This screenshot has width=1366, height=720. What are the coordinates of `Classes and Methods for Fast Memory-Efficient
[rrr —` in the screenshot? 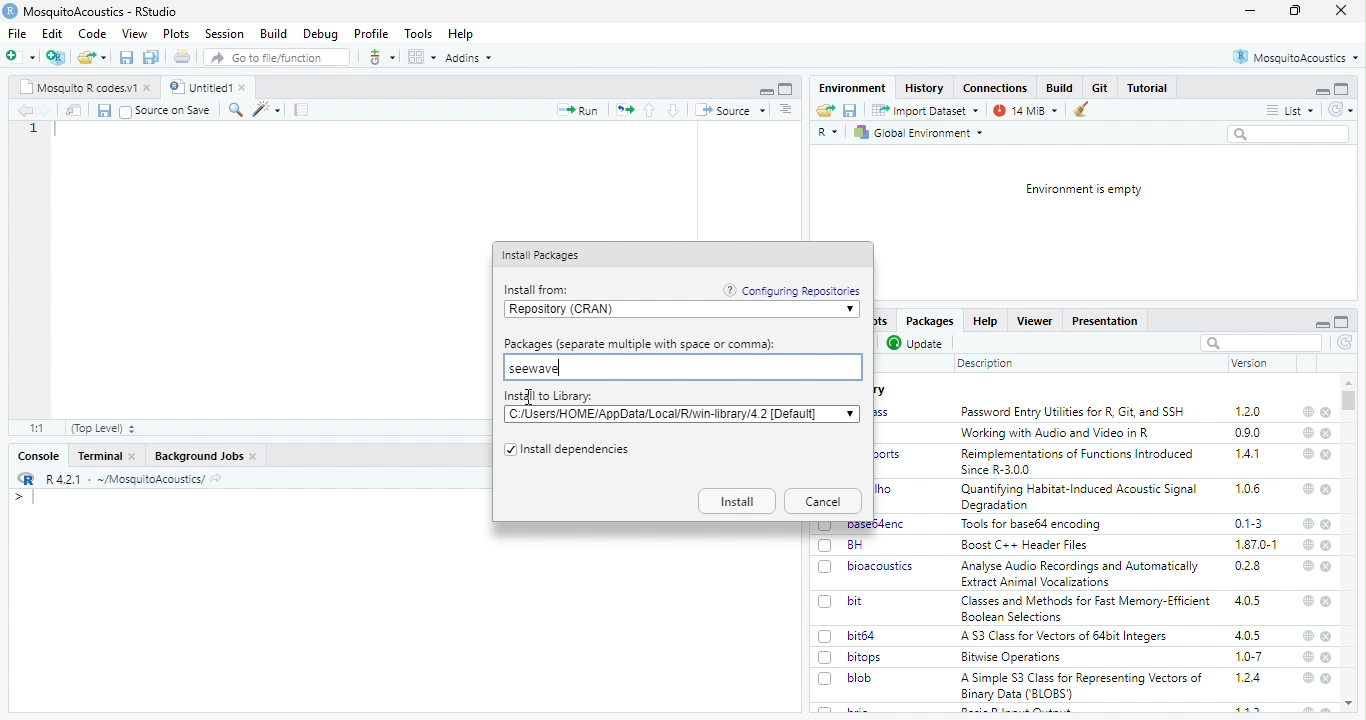 It's located at (1085, 608).